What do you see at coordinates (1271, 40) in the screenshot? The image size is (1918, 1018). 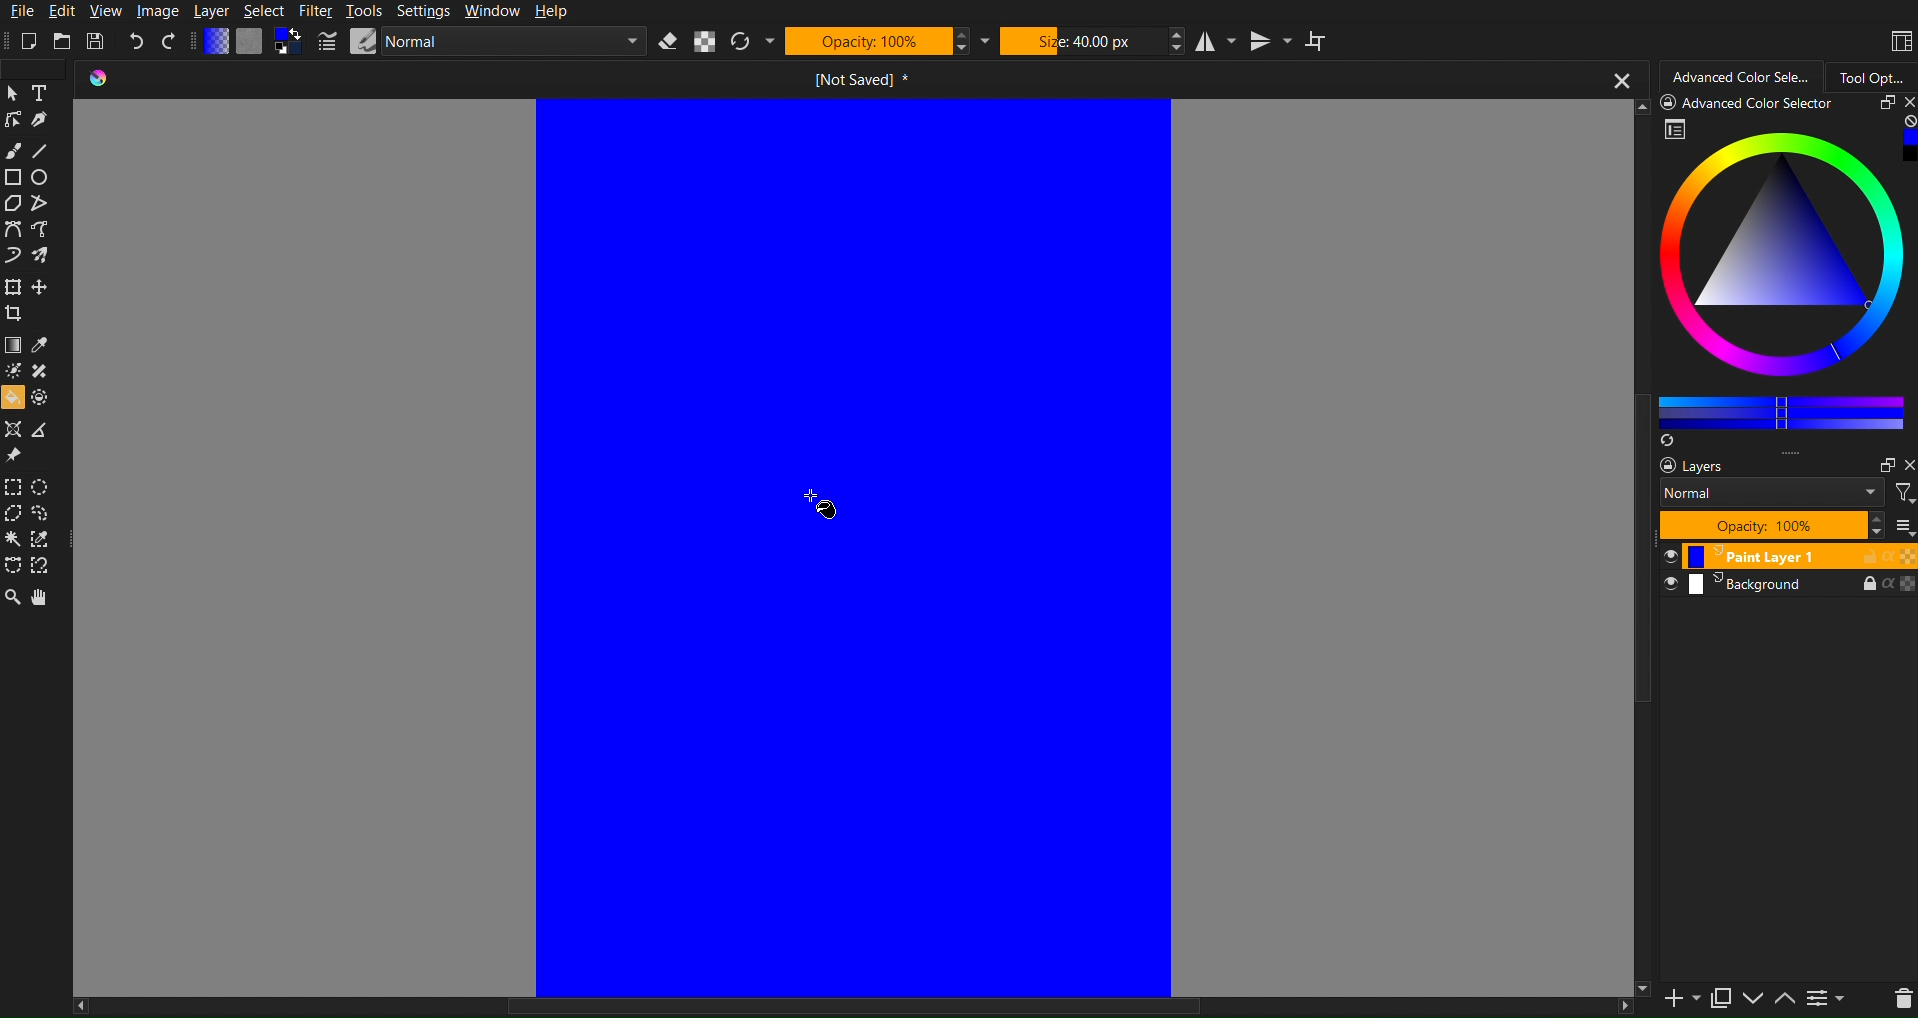 I see `Vertical Mirror` at bounding box center [1271, 40].